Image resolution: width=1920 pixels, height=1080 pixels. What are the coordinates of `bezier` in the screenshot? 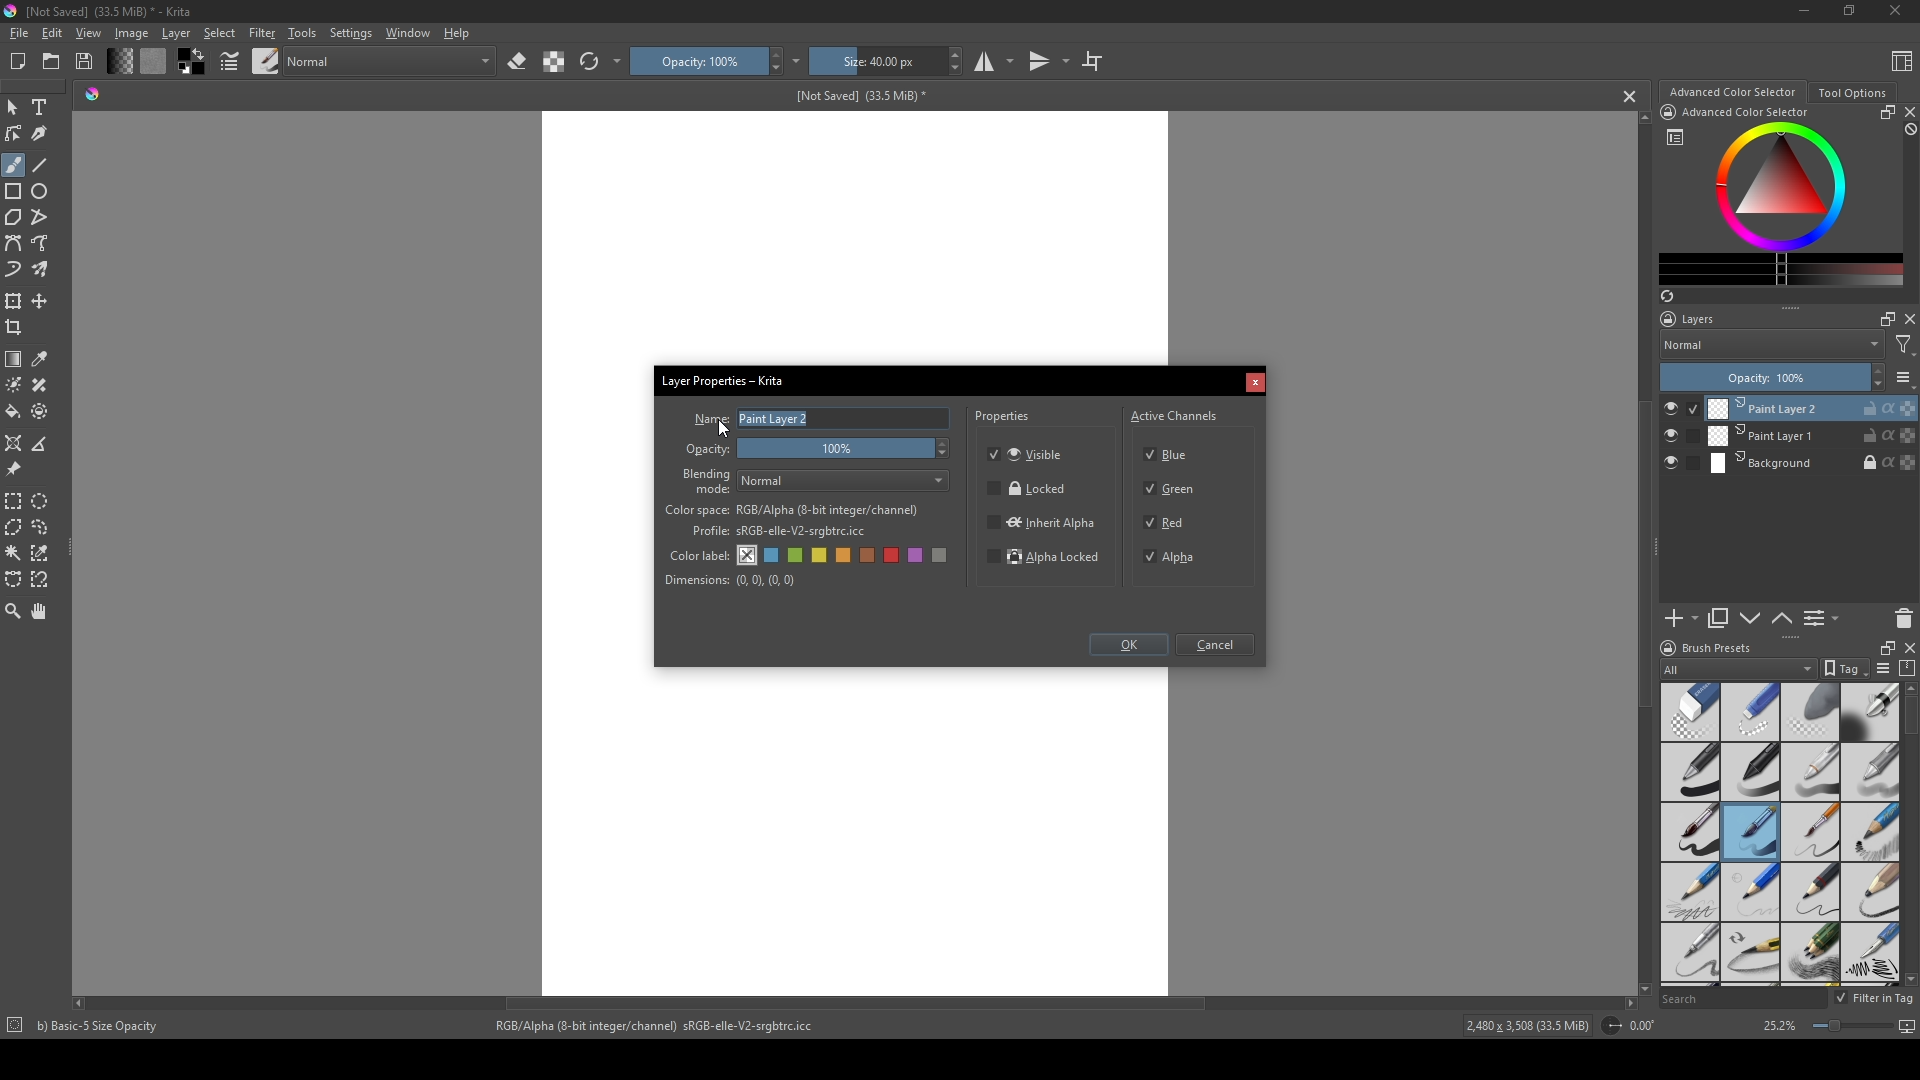 It's located at (14, 244).